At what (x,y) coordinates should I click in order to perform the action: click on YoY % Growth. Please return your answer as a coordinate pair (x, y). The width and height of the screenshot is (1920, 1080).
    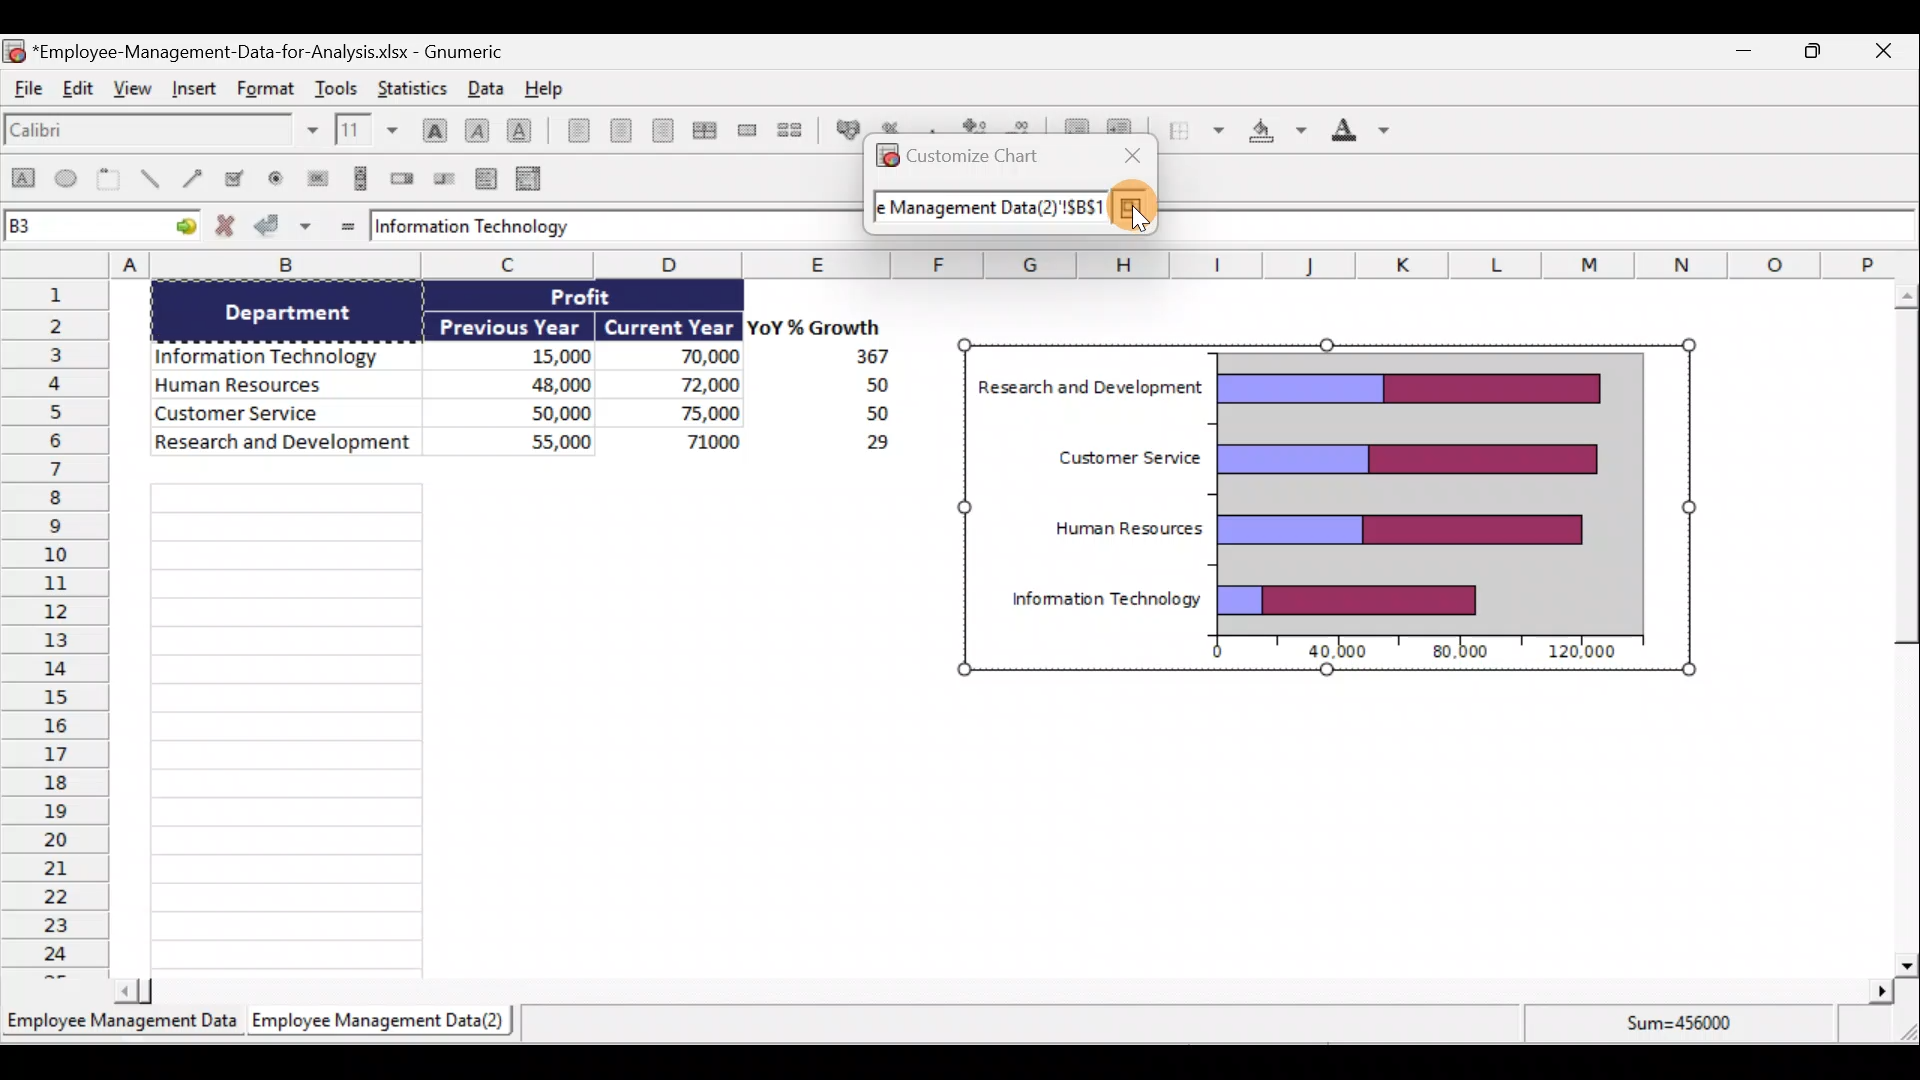
    Looking at the image, I should click on (806, 326).